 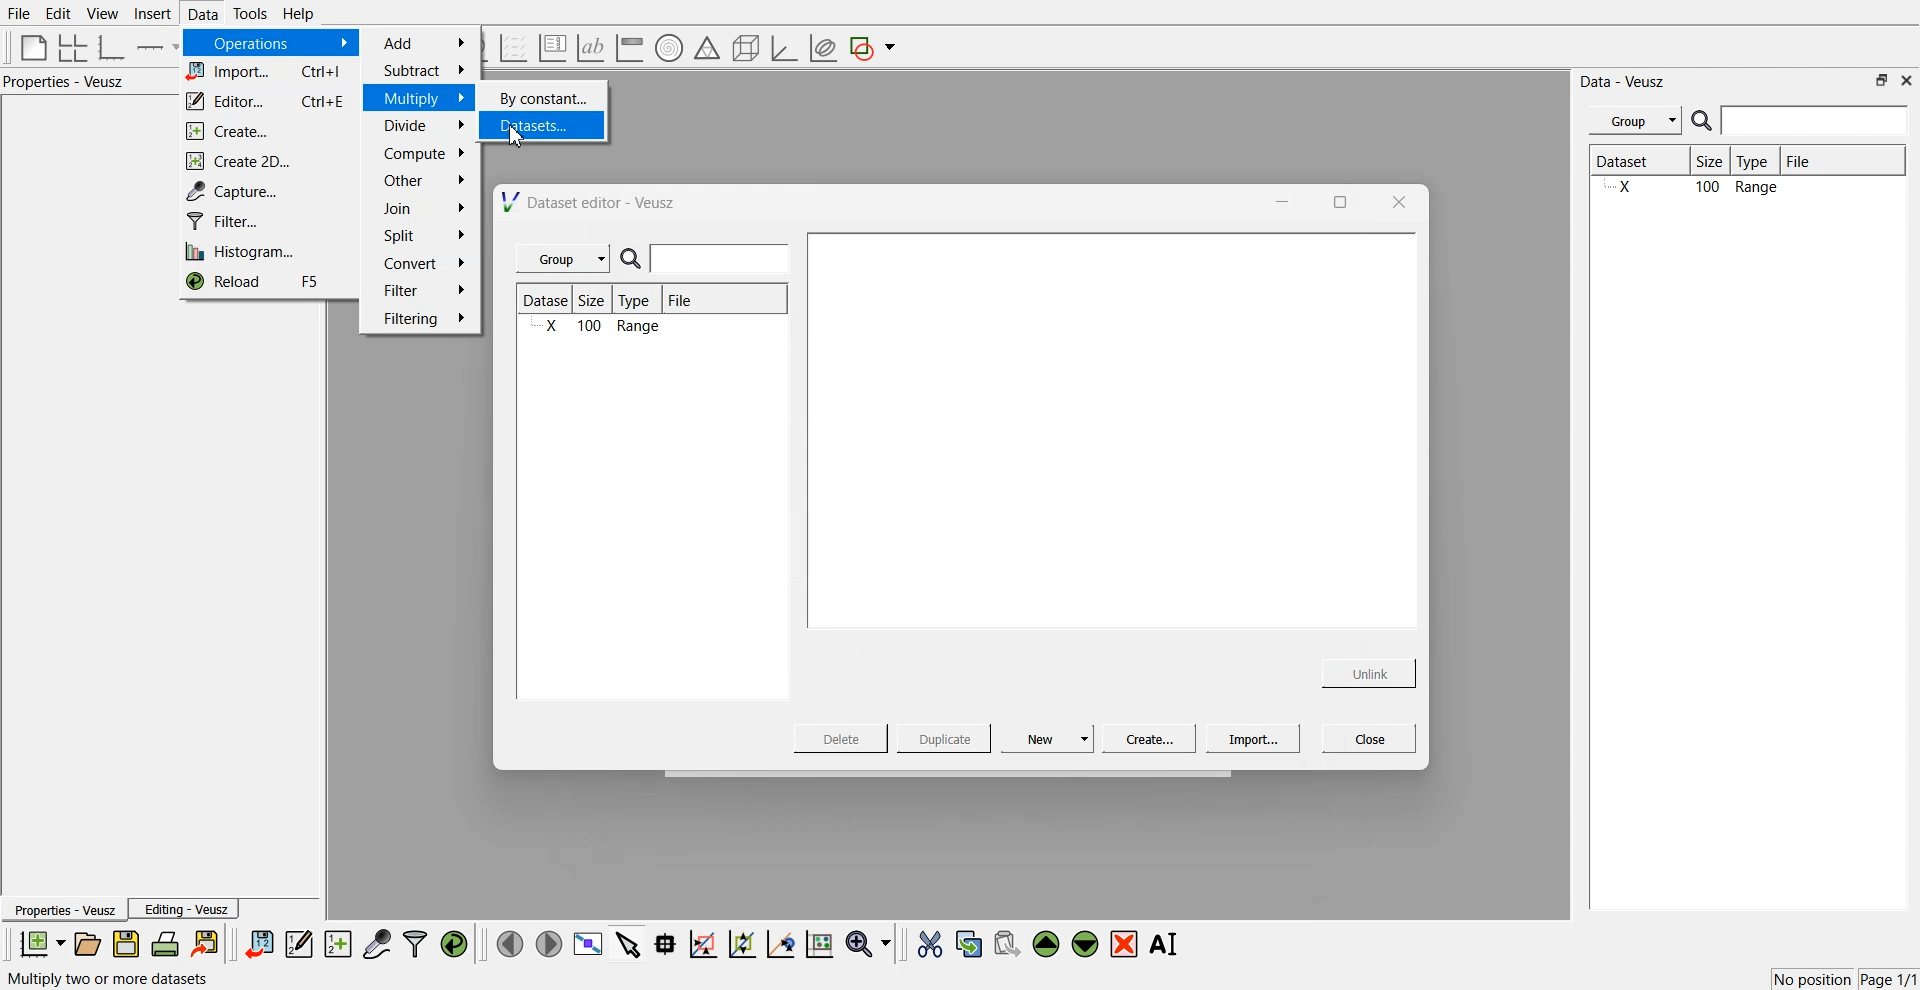 What do you see at coordinates (186, 909) in the screenshot?
I see `Editing - Veusz` at bounding box center [186, 909].